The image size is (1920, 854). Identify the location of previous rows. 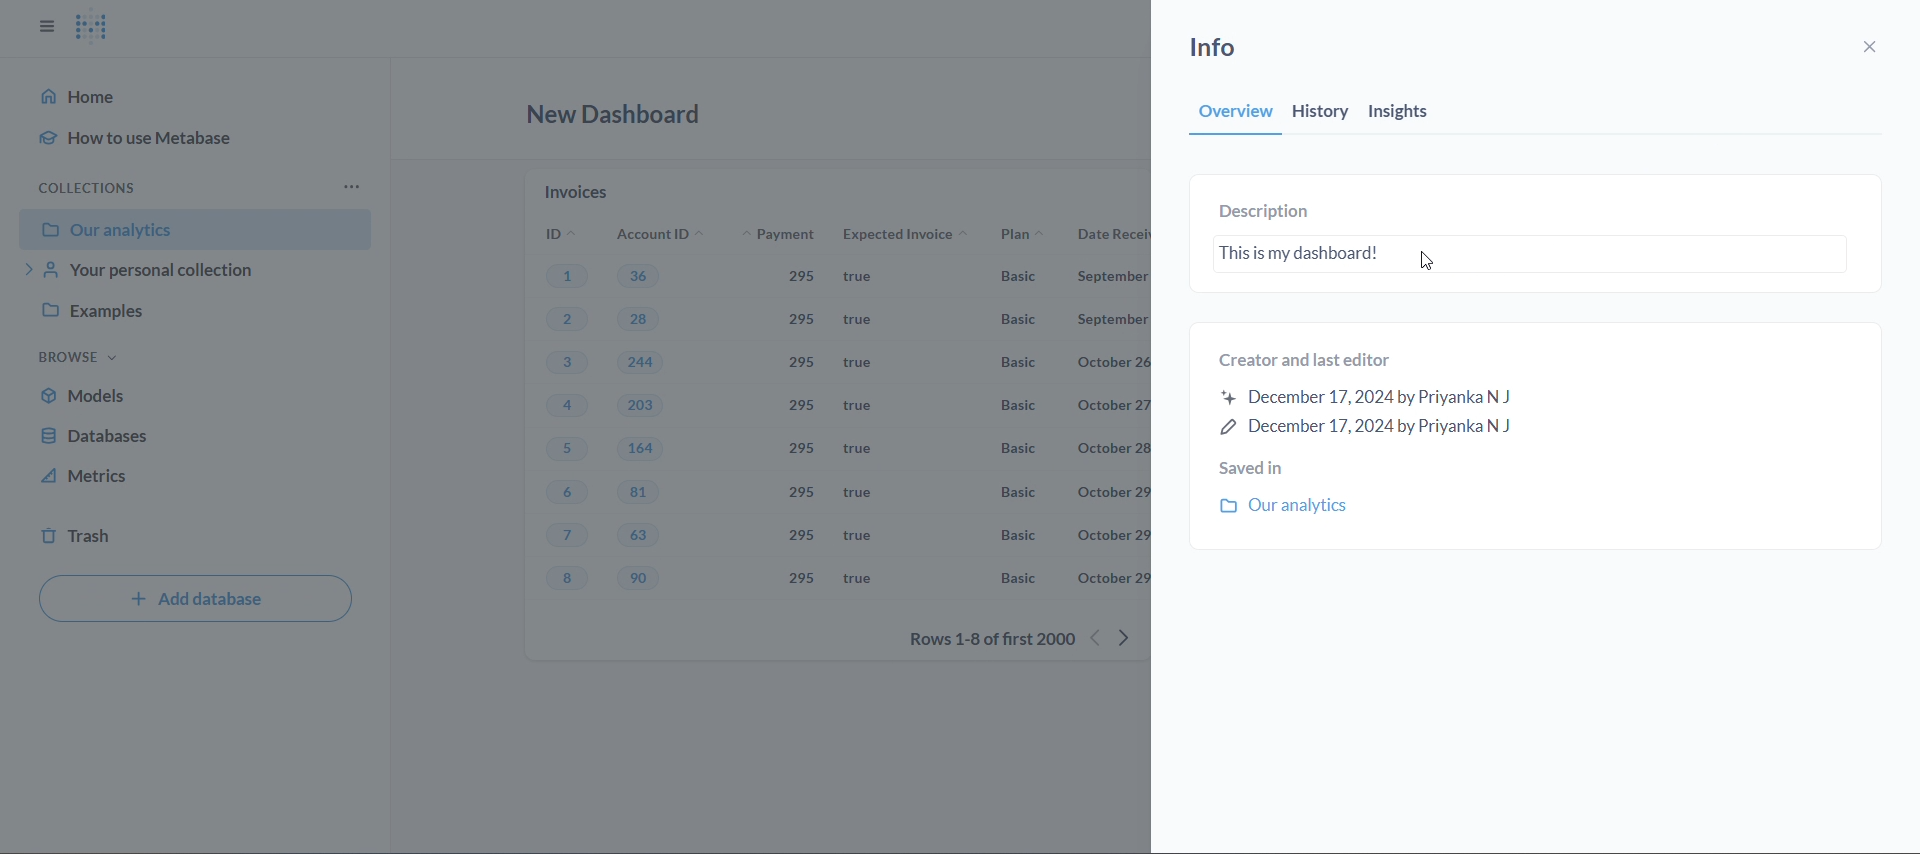
(1097, 637).